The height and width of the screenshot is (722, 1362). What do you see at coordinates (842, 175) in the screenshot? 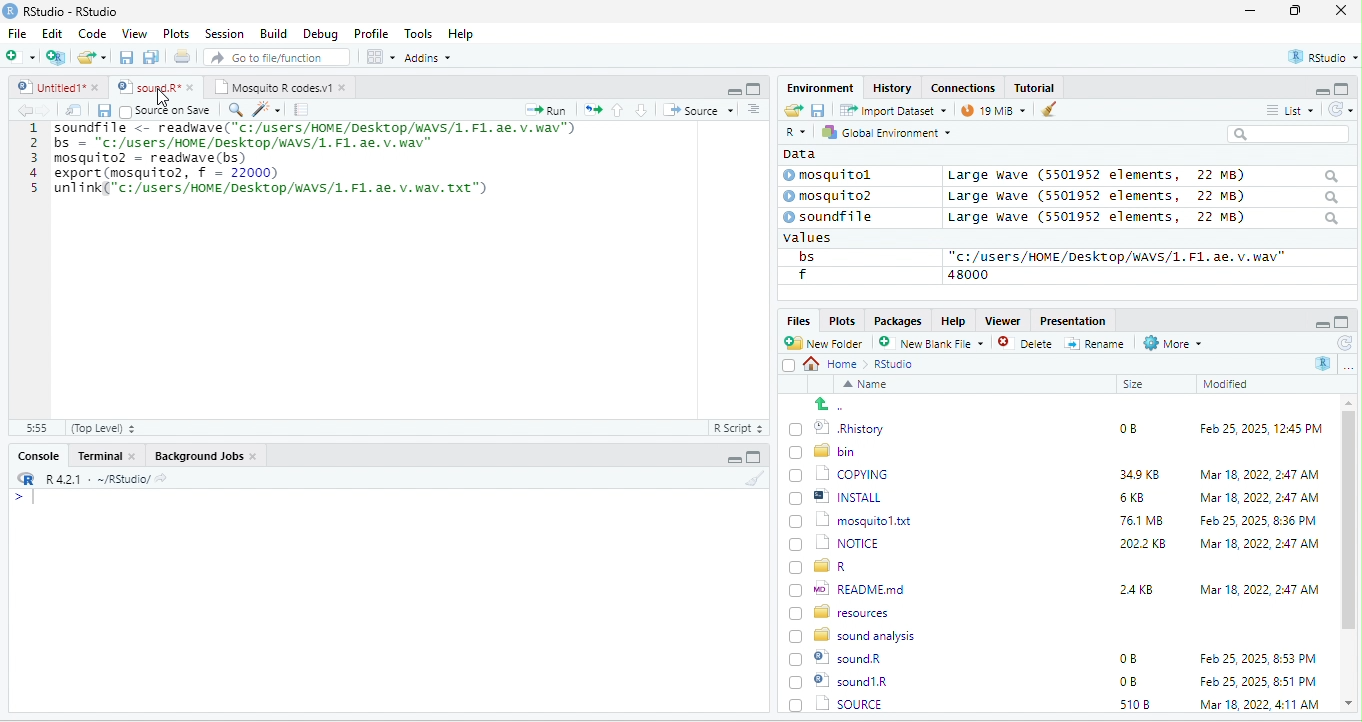
I see `© mosquitol` at bounding box center [842, 175].